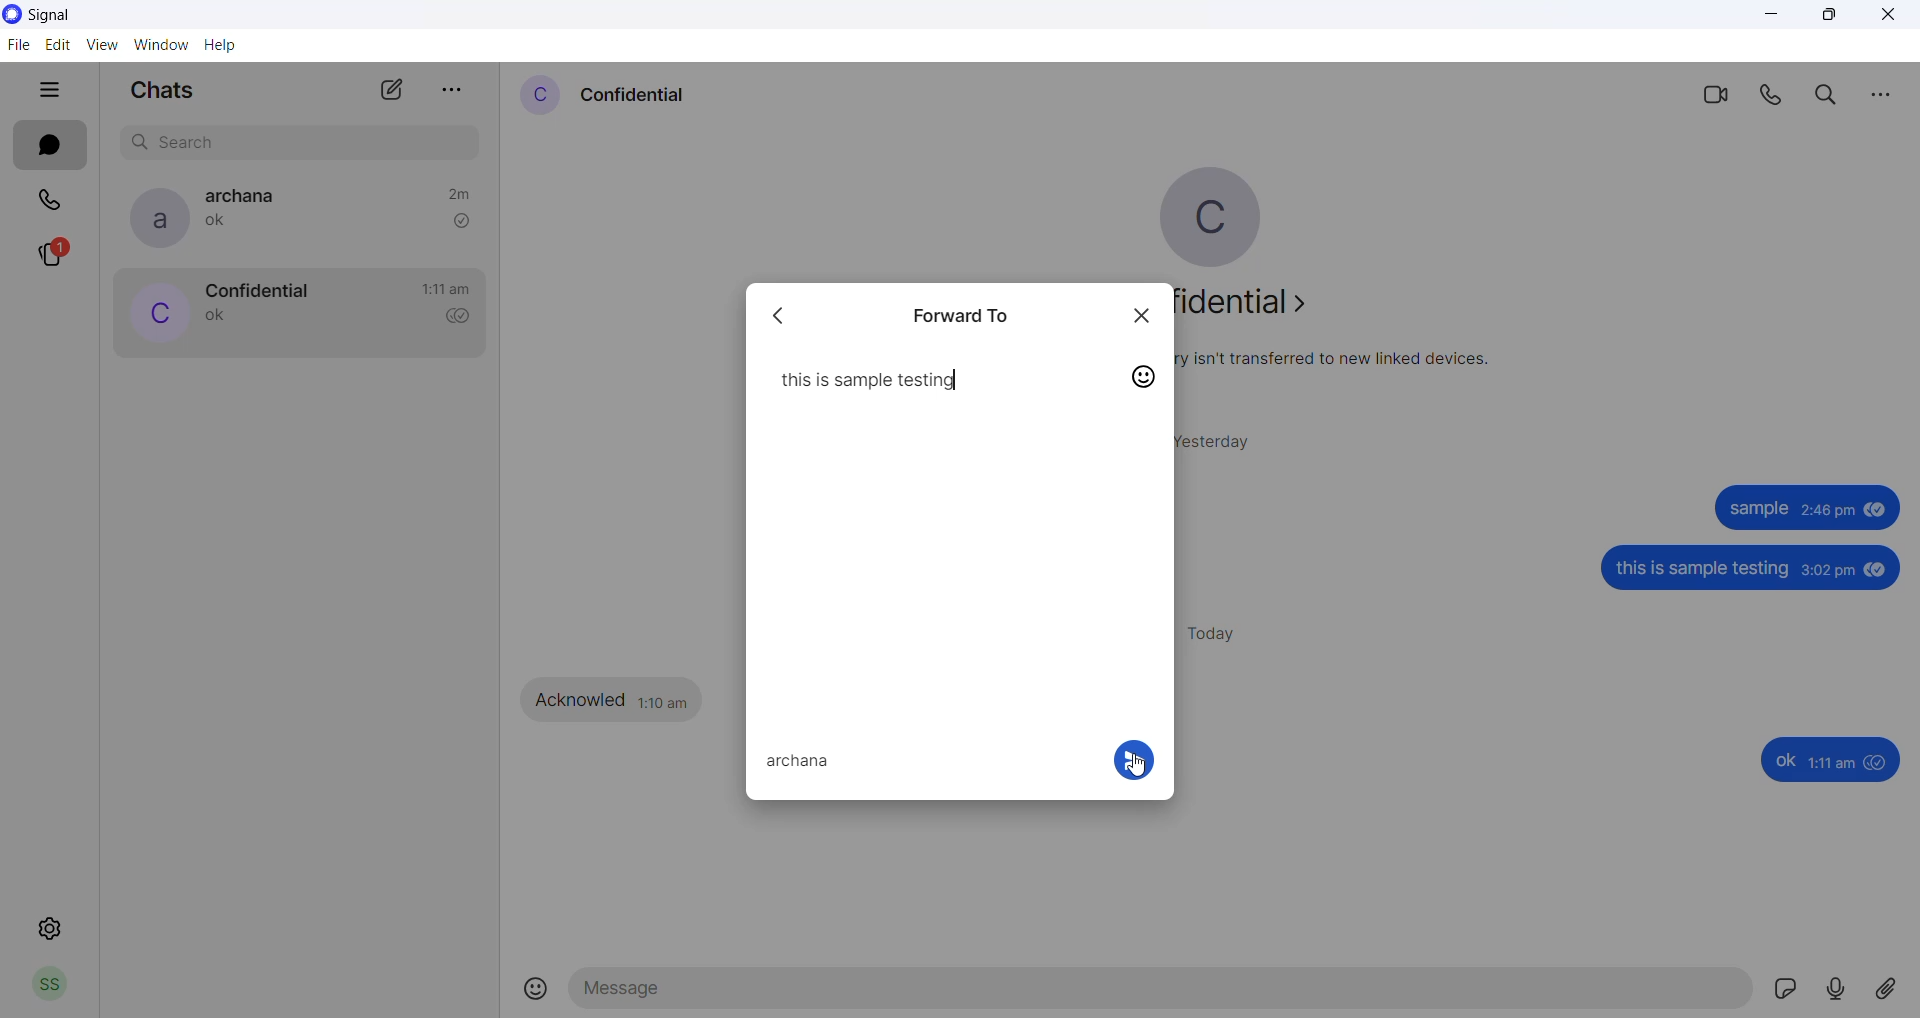 This screenshot has width=1920, height=1018. Describe the element at coordinates (453, 84) in the screenshot. I see `more options` at that location.